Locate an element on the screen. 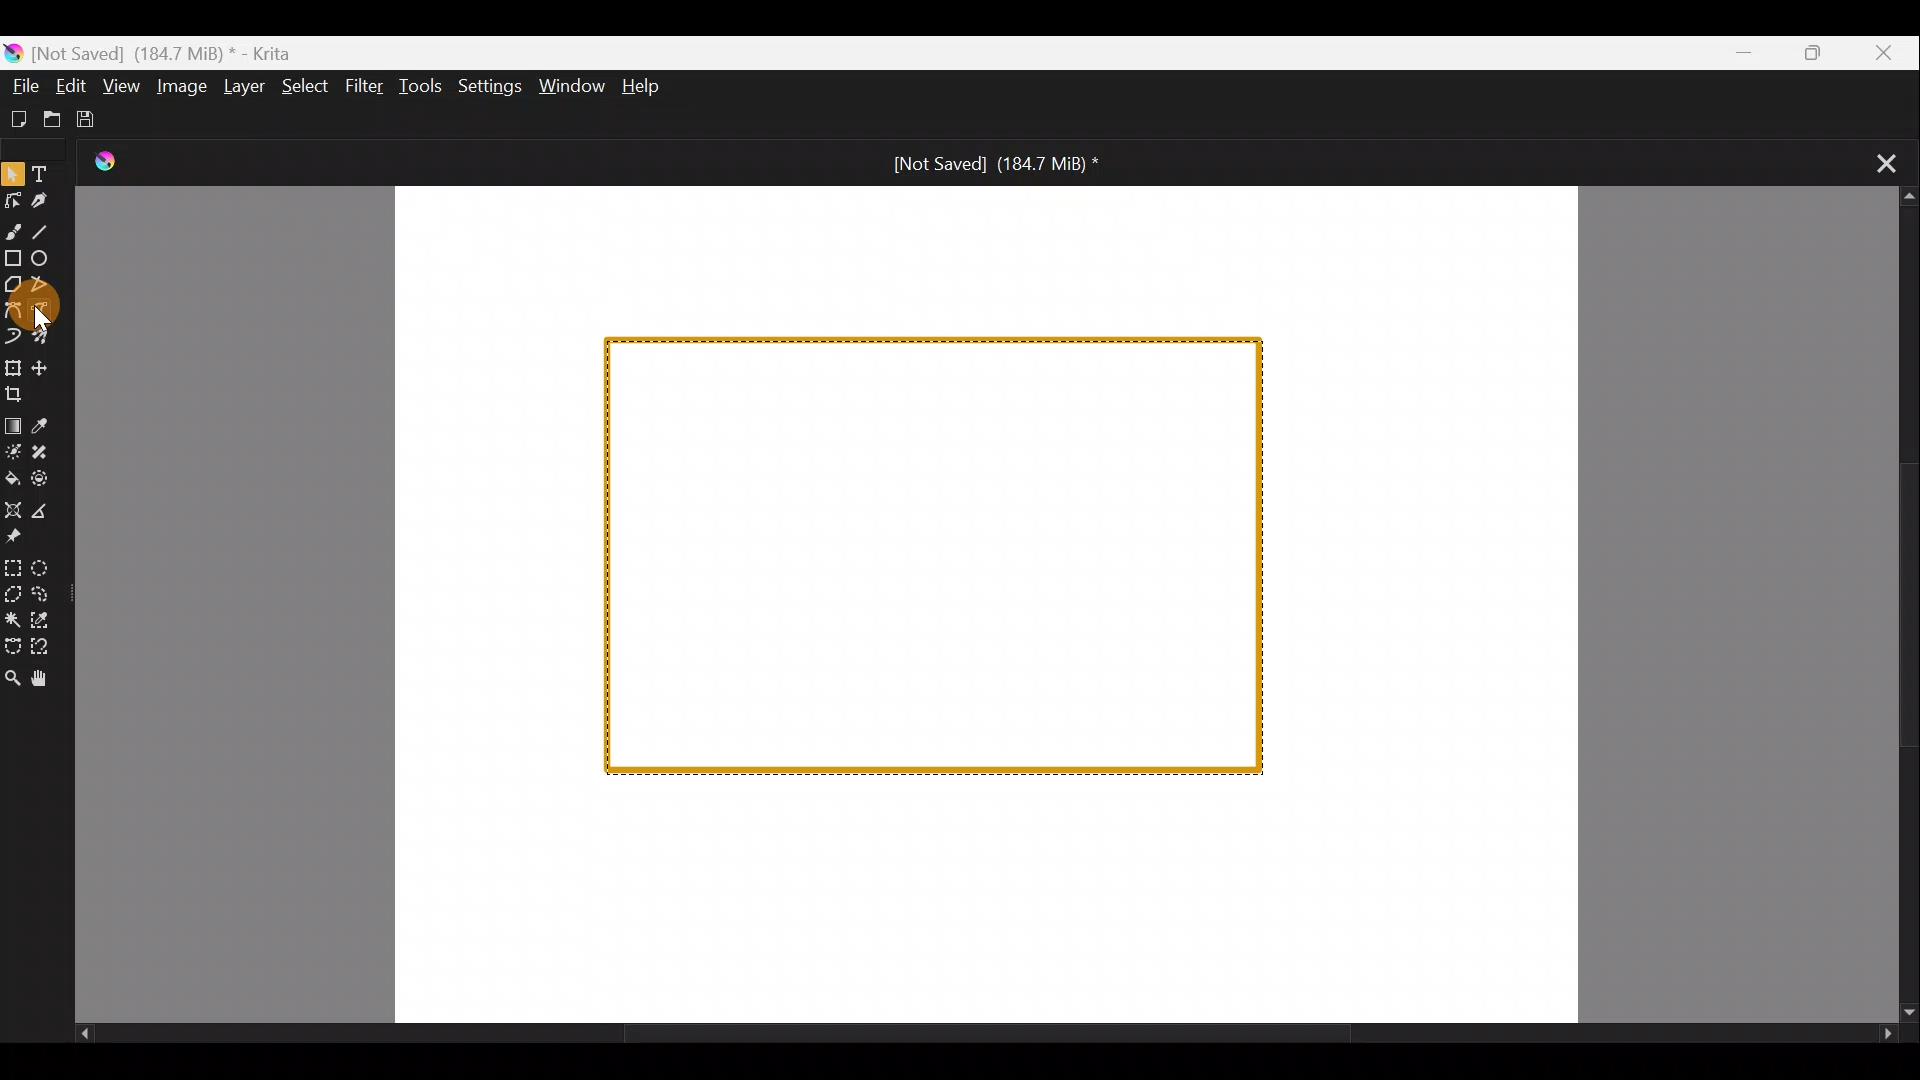  Scroll bar is located at coordinates (1891, 606).